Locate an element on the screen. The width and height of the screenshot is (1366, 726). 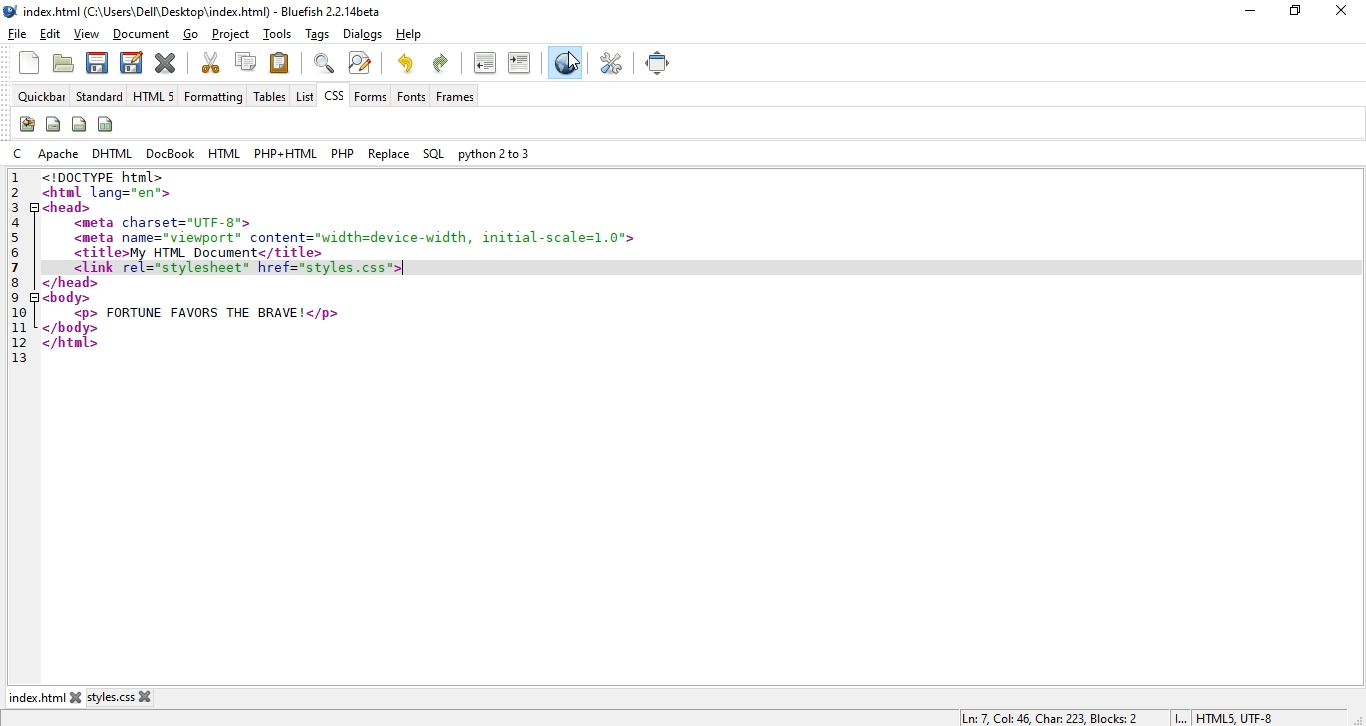
7 is located at coordinates (16, 268).